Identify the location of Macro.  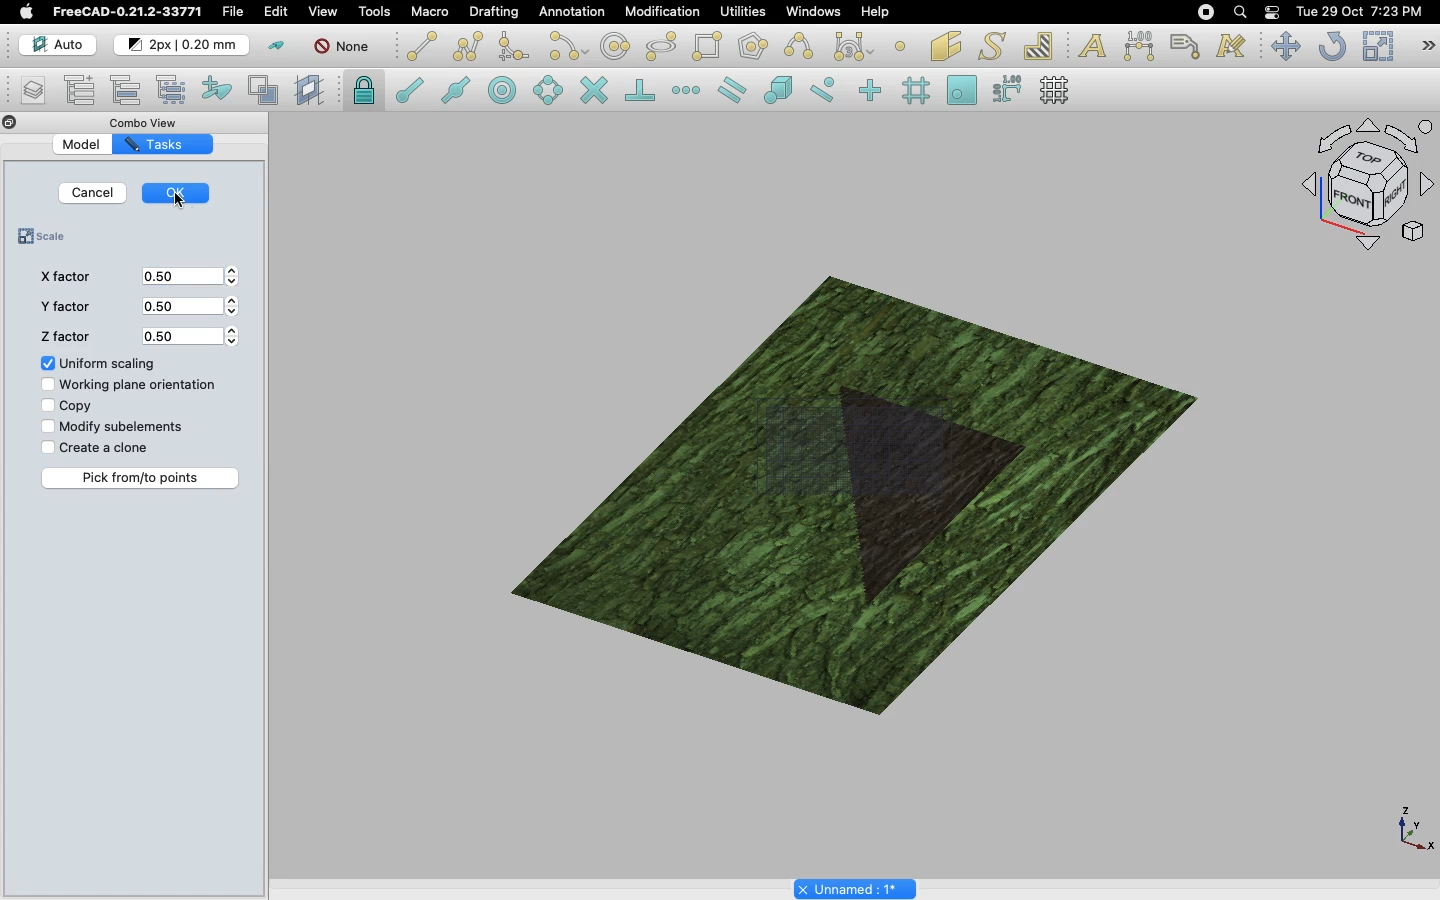
(431, 12).